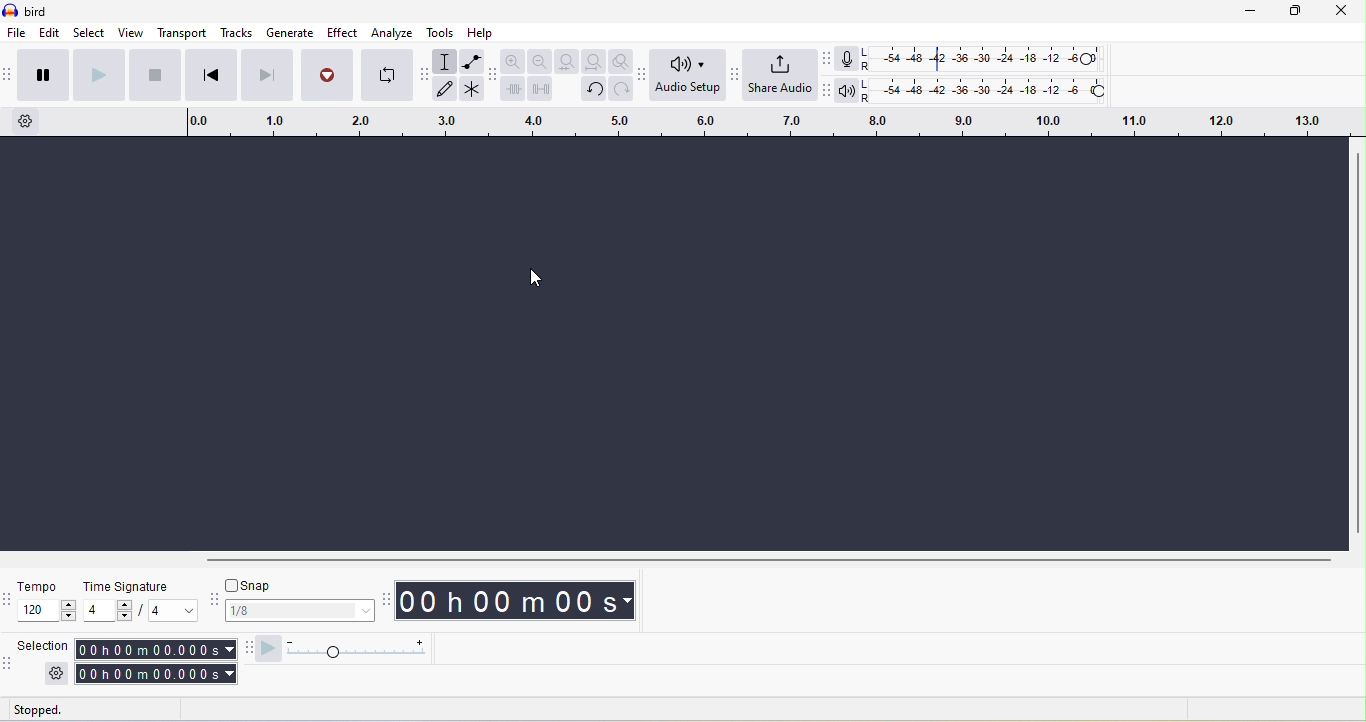 The image size is (1366, 722). Describe the element at coordinates (49, 611) in the screenshot. I see `tempo` at that location.